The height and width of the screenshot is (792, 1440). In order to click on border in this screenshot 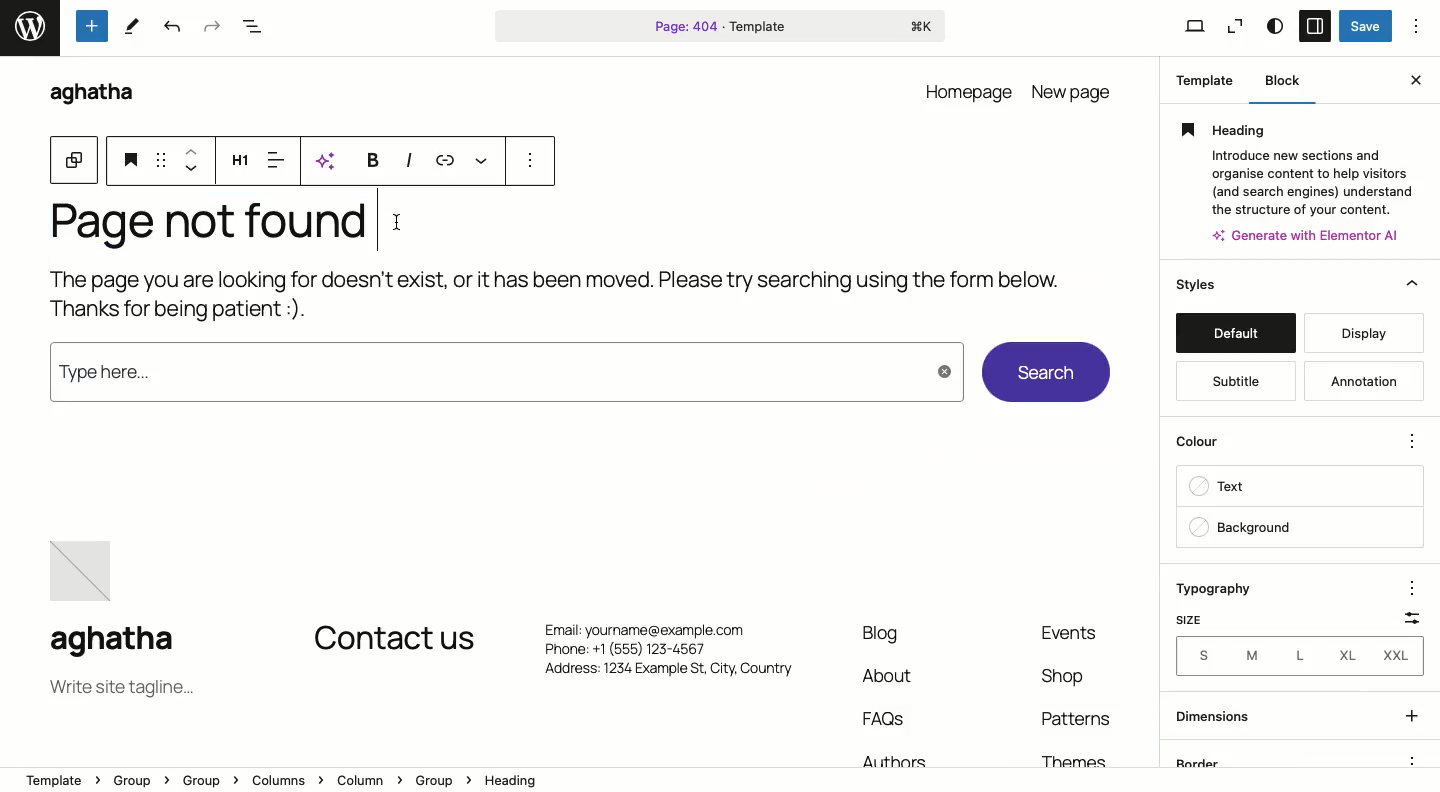, I will do `click(1245, 759)`.